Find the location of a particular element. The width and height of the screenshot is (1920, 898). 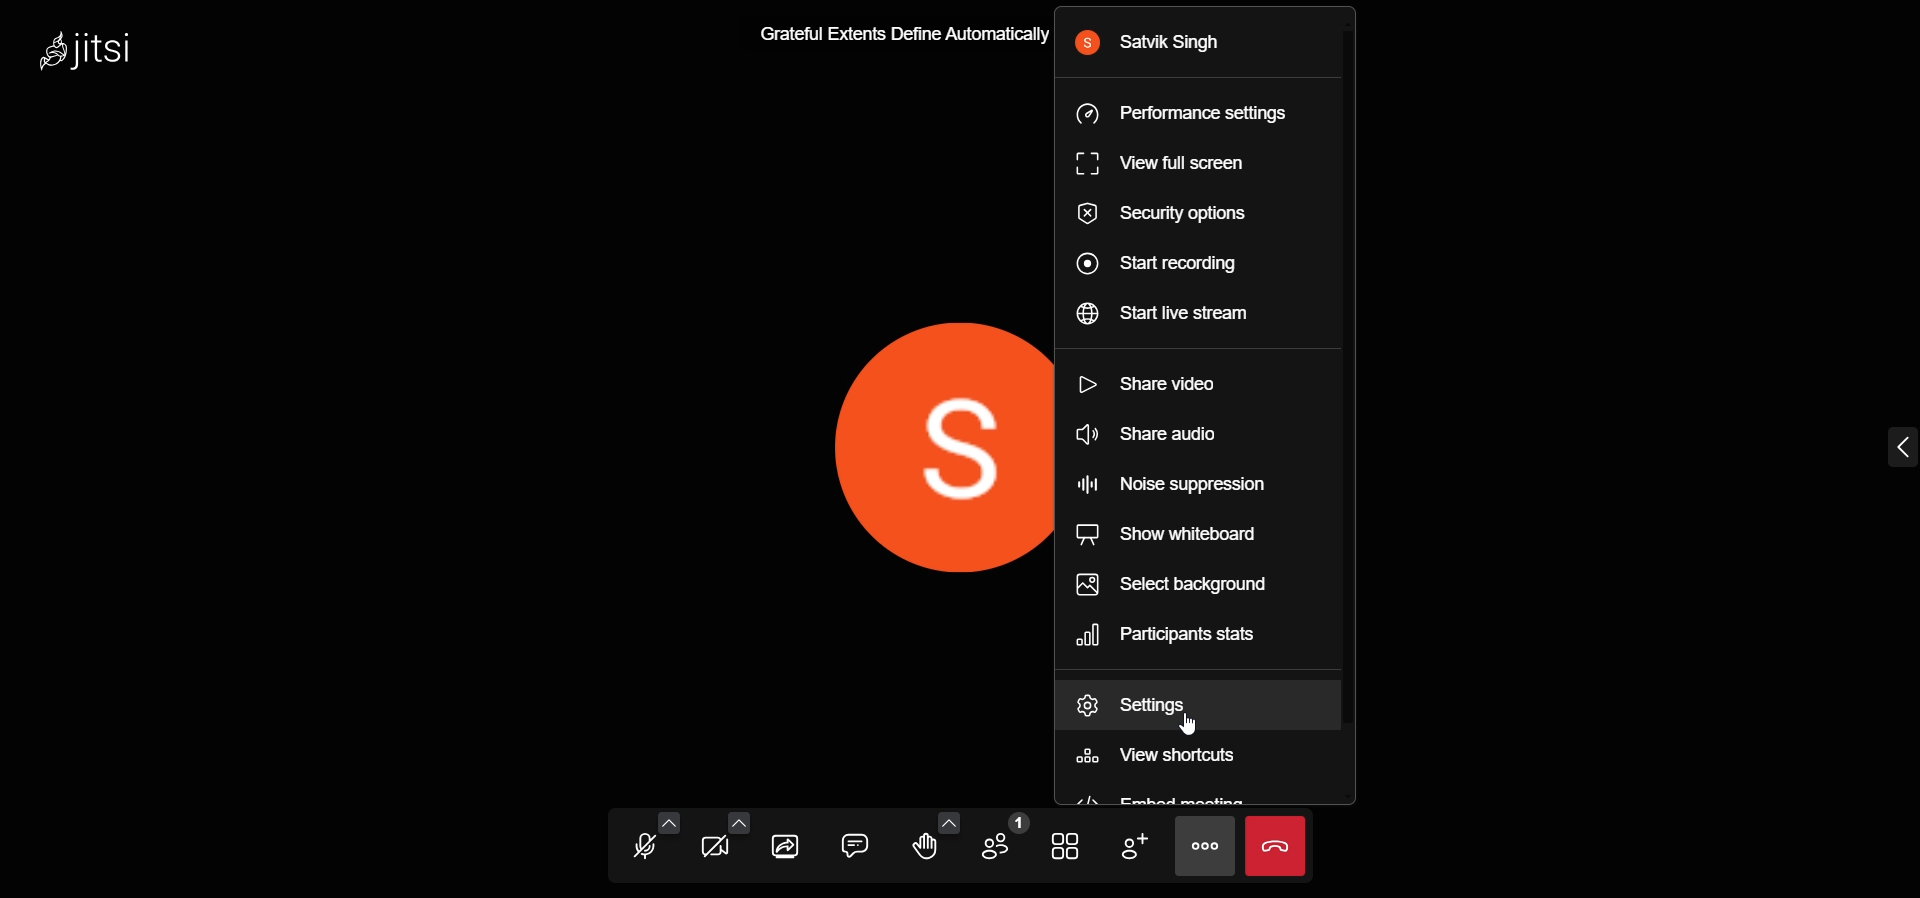

setting is located at coordinates (1138, 706).